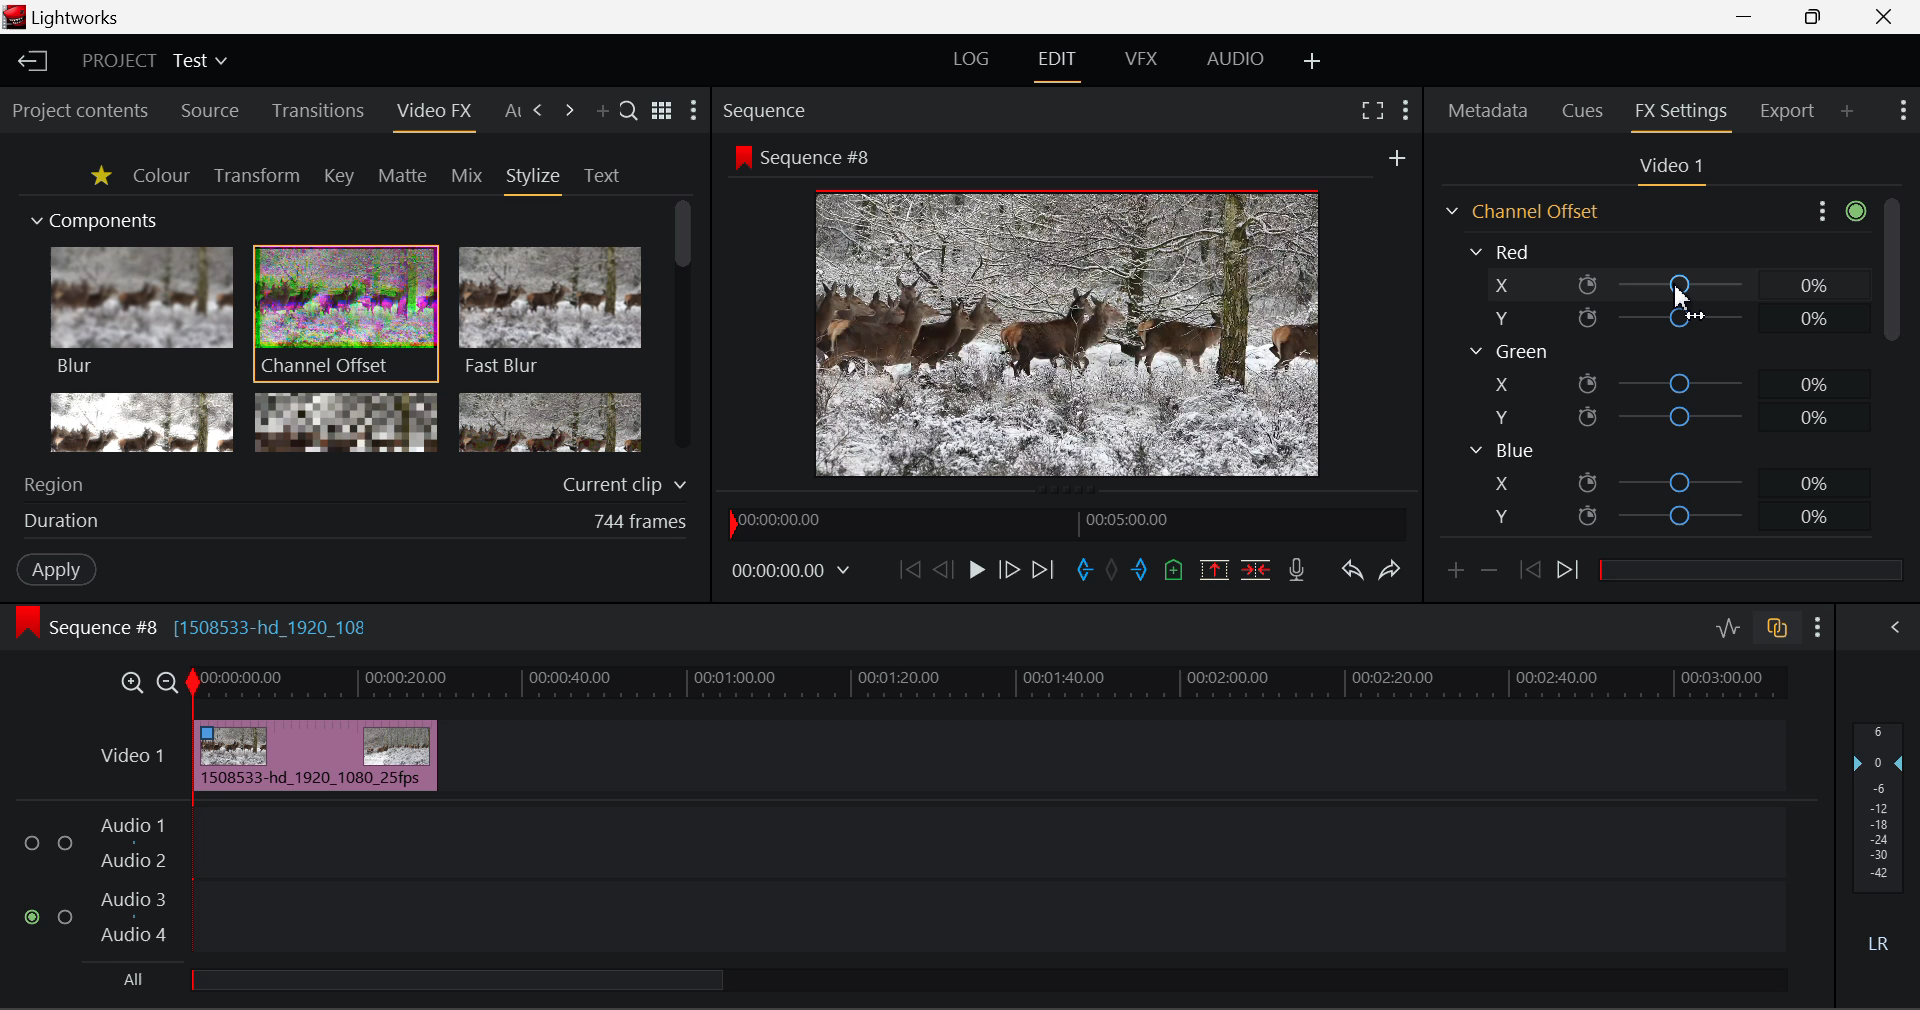 This screenshot has height=1010, width=1920. What do you see at coordinates (1668, 481) in the screenshot?
I see `Blue X` at bounding box center [1668, 481].